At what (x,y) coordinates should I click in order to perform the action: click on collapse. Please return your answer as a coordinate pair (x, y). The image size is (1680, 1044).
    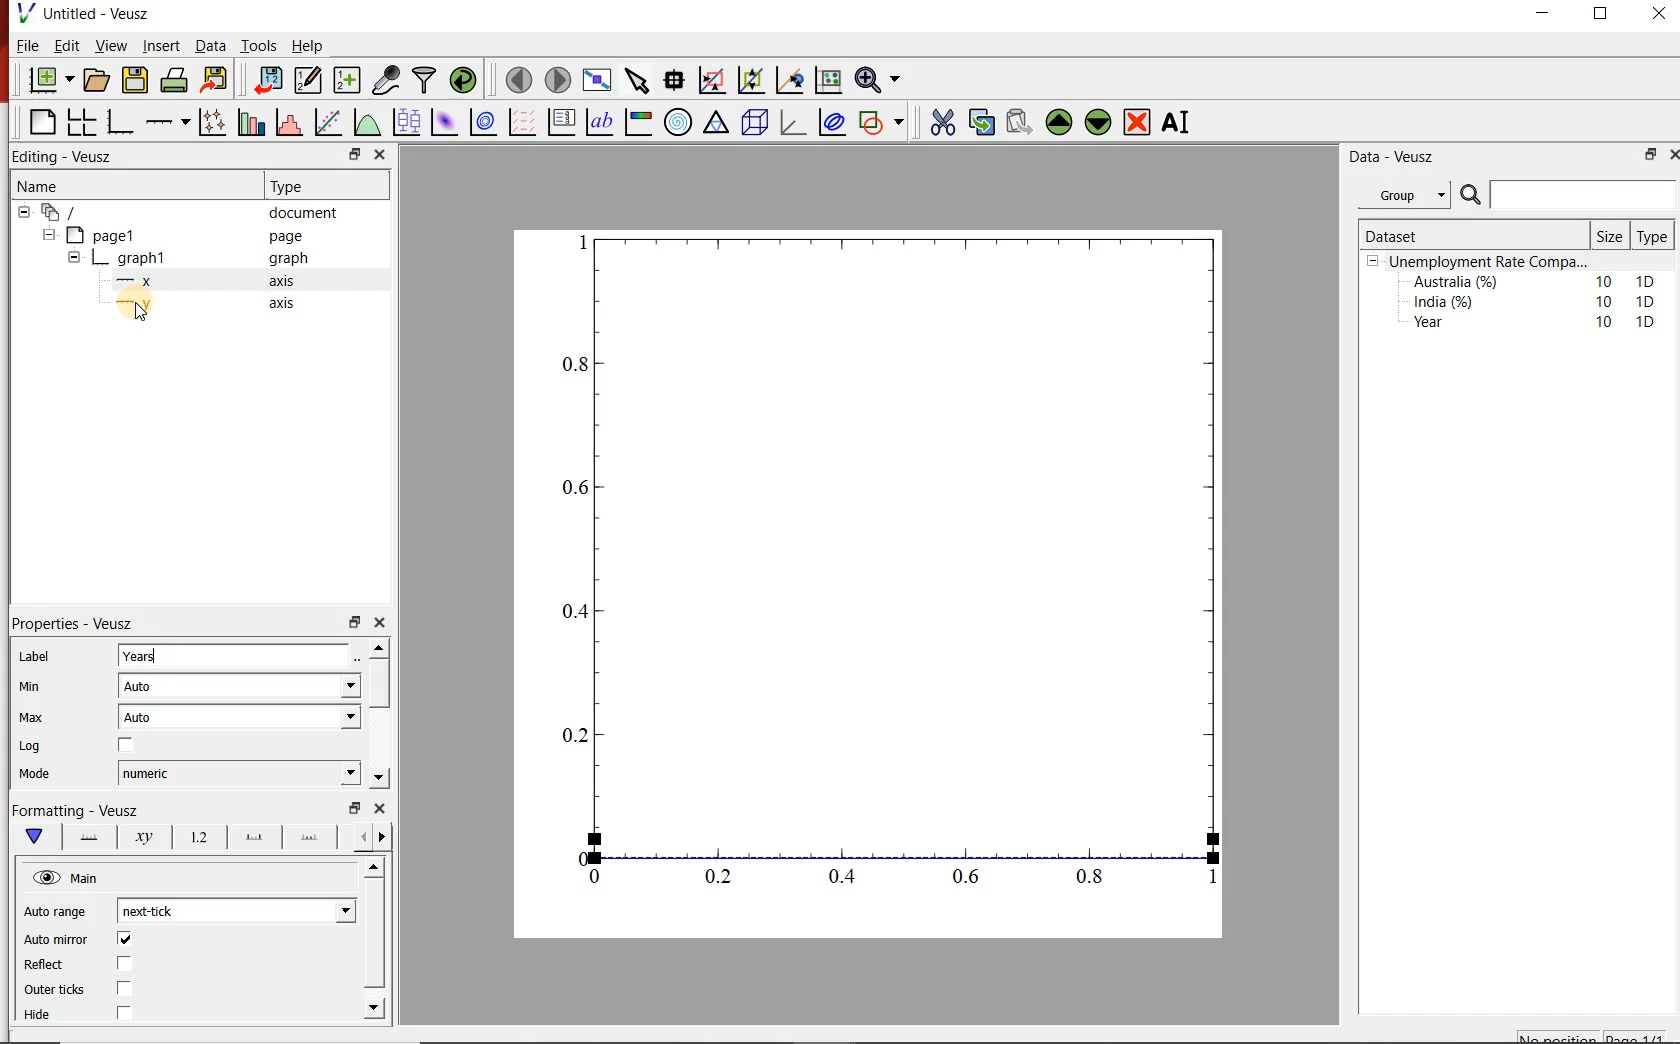
    Looking at the image, I should click on (23, 212).